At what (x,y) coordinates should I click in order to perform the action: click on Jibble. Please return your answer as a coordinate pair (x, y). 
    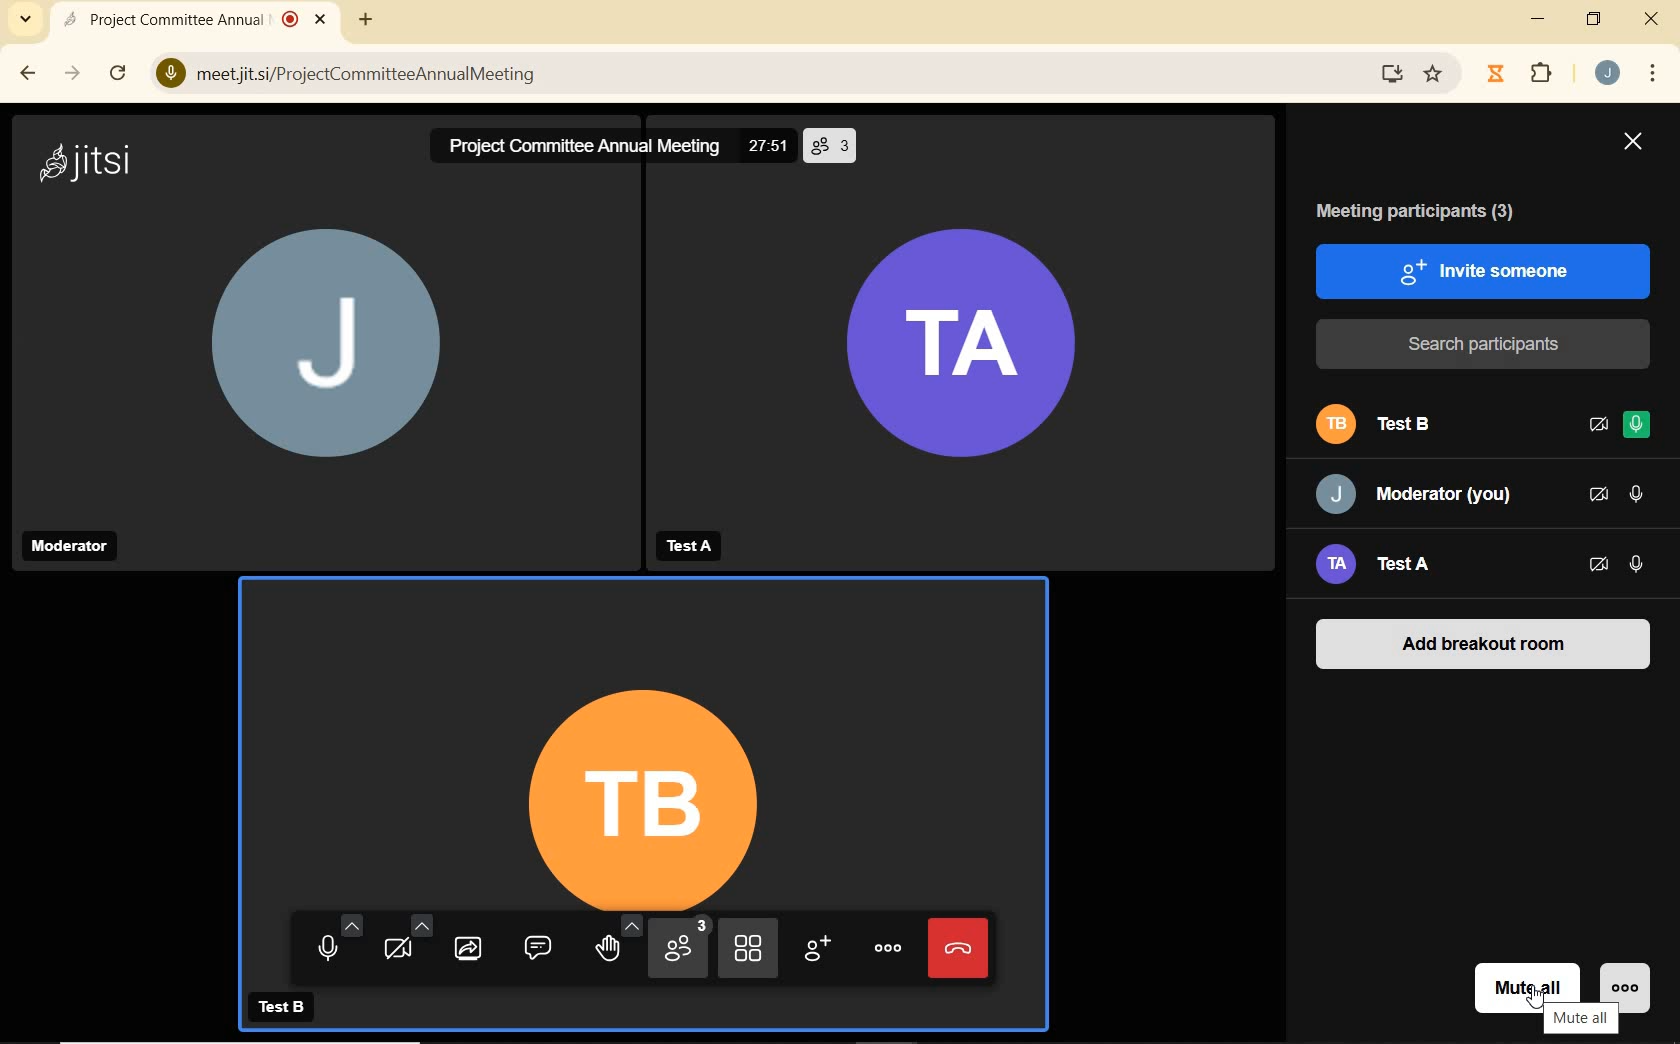
    Looking at the image, I should click on (1493, 76).